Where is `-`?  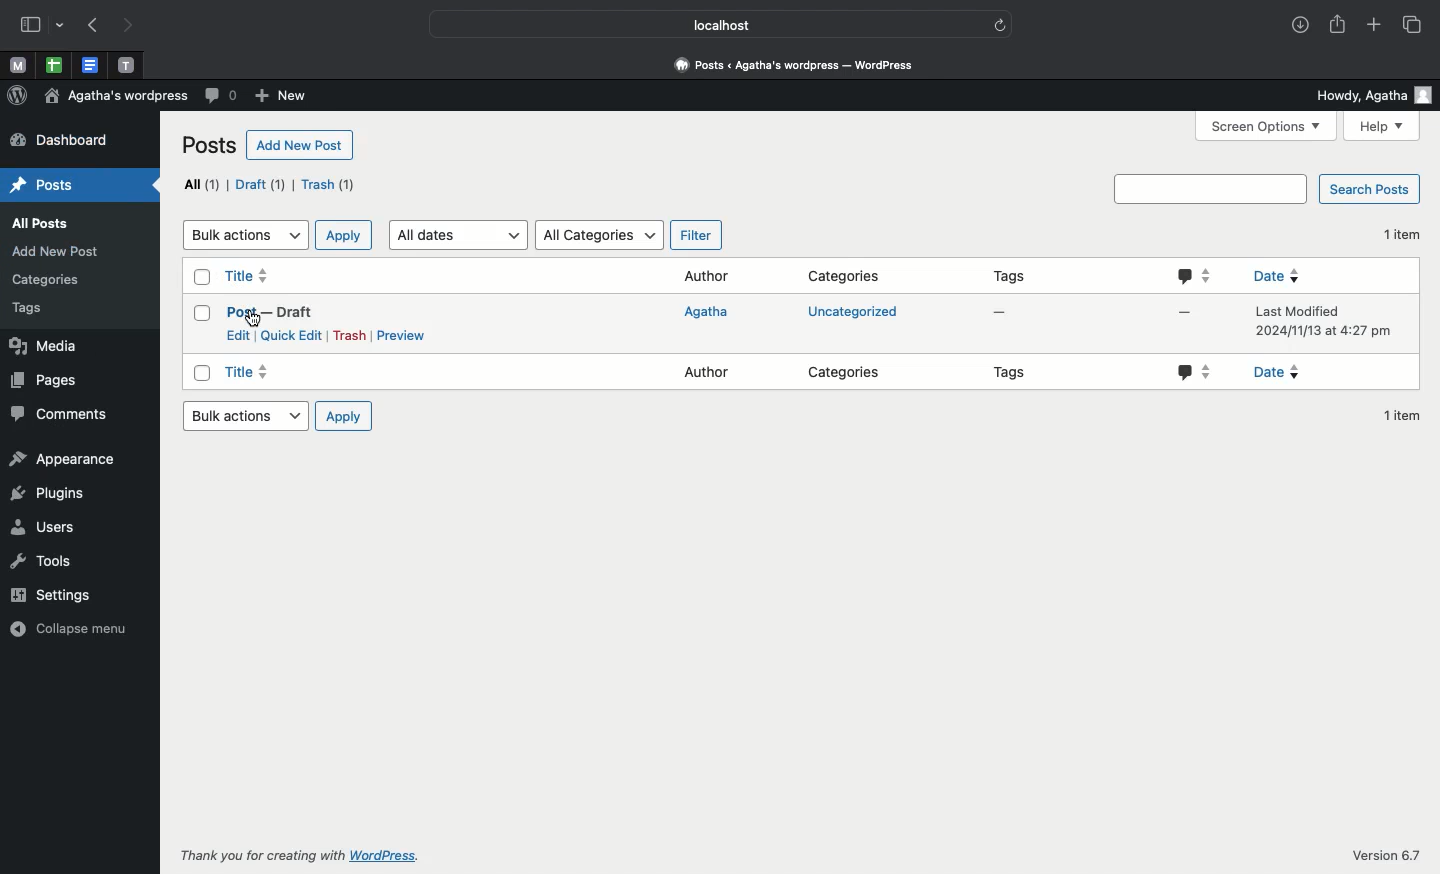
- is located at coordinates (999, 314).